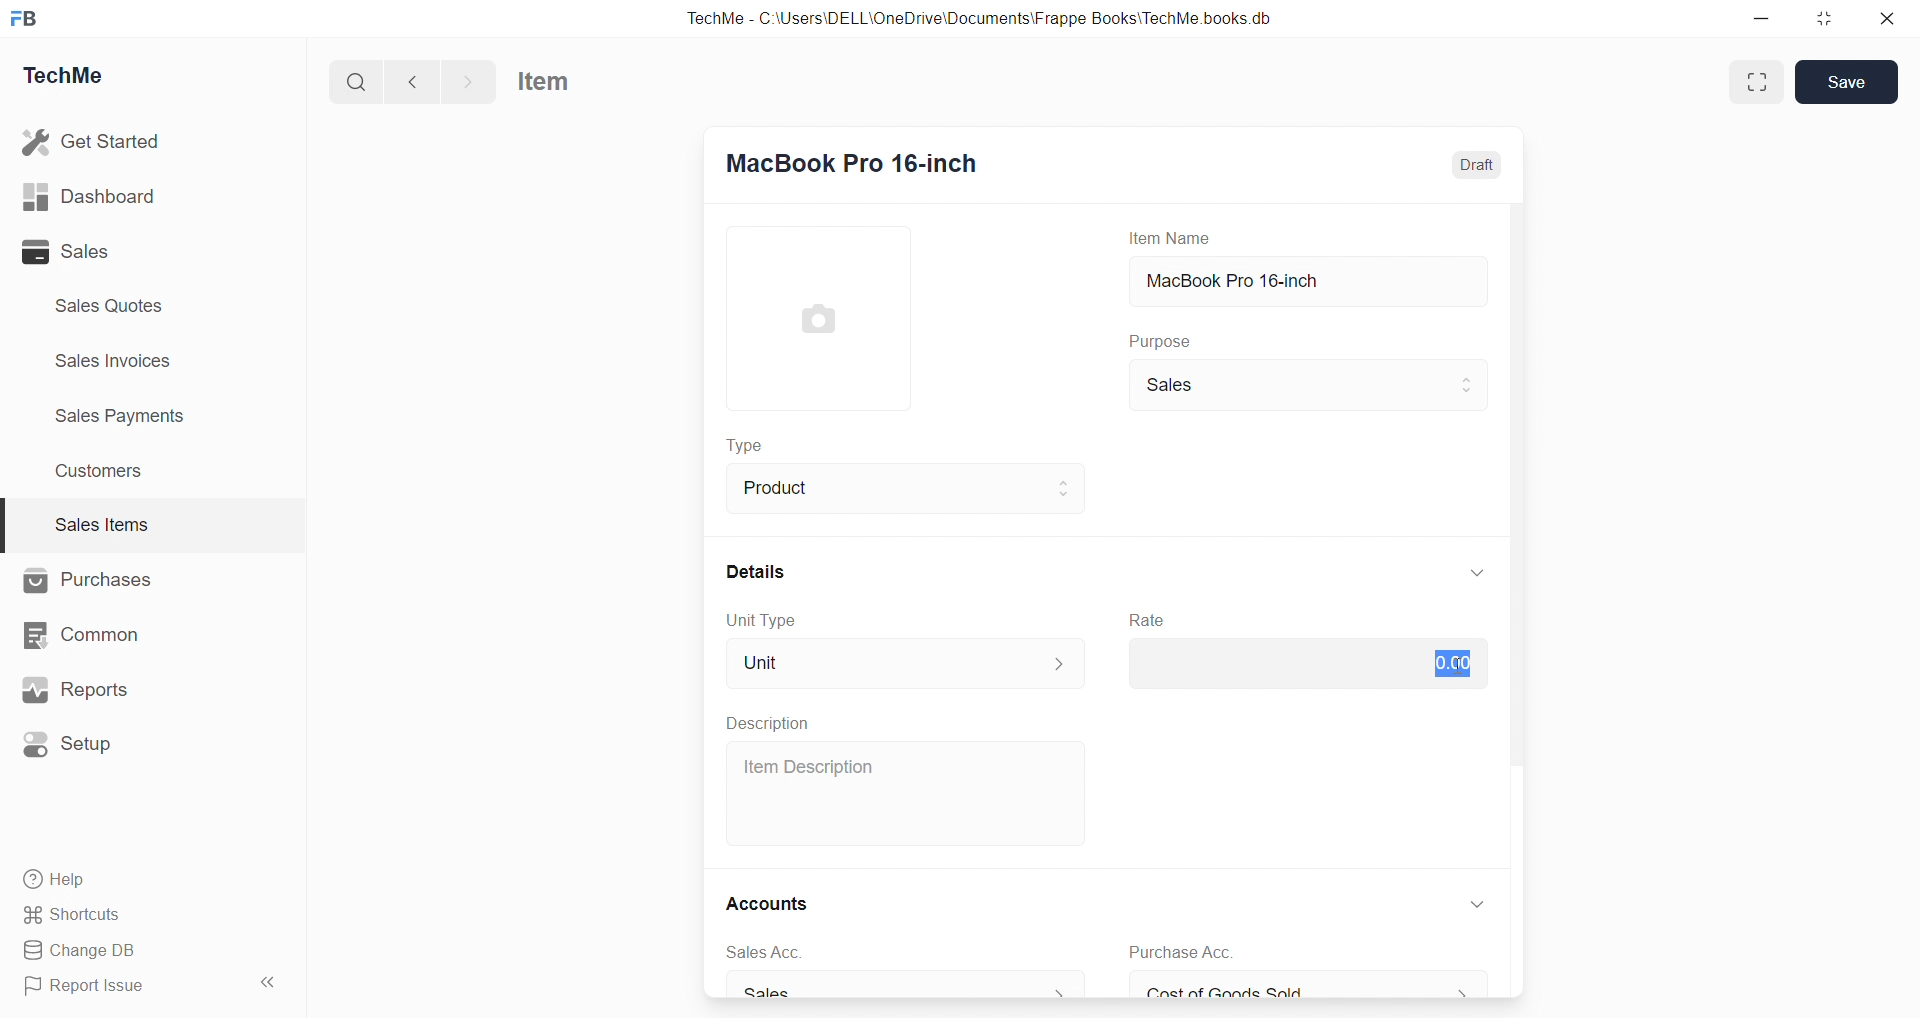  What do you see at coordinates (468, 81) in the screenshot?
I see `forward` at bounding box center [468, 81].